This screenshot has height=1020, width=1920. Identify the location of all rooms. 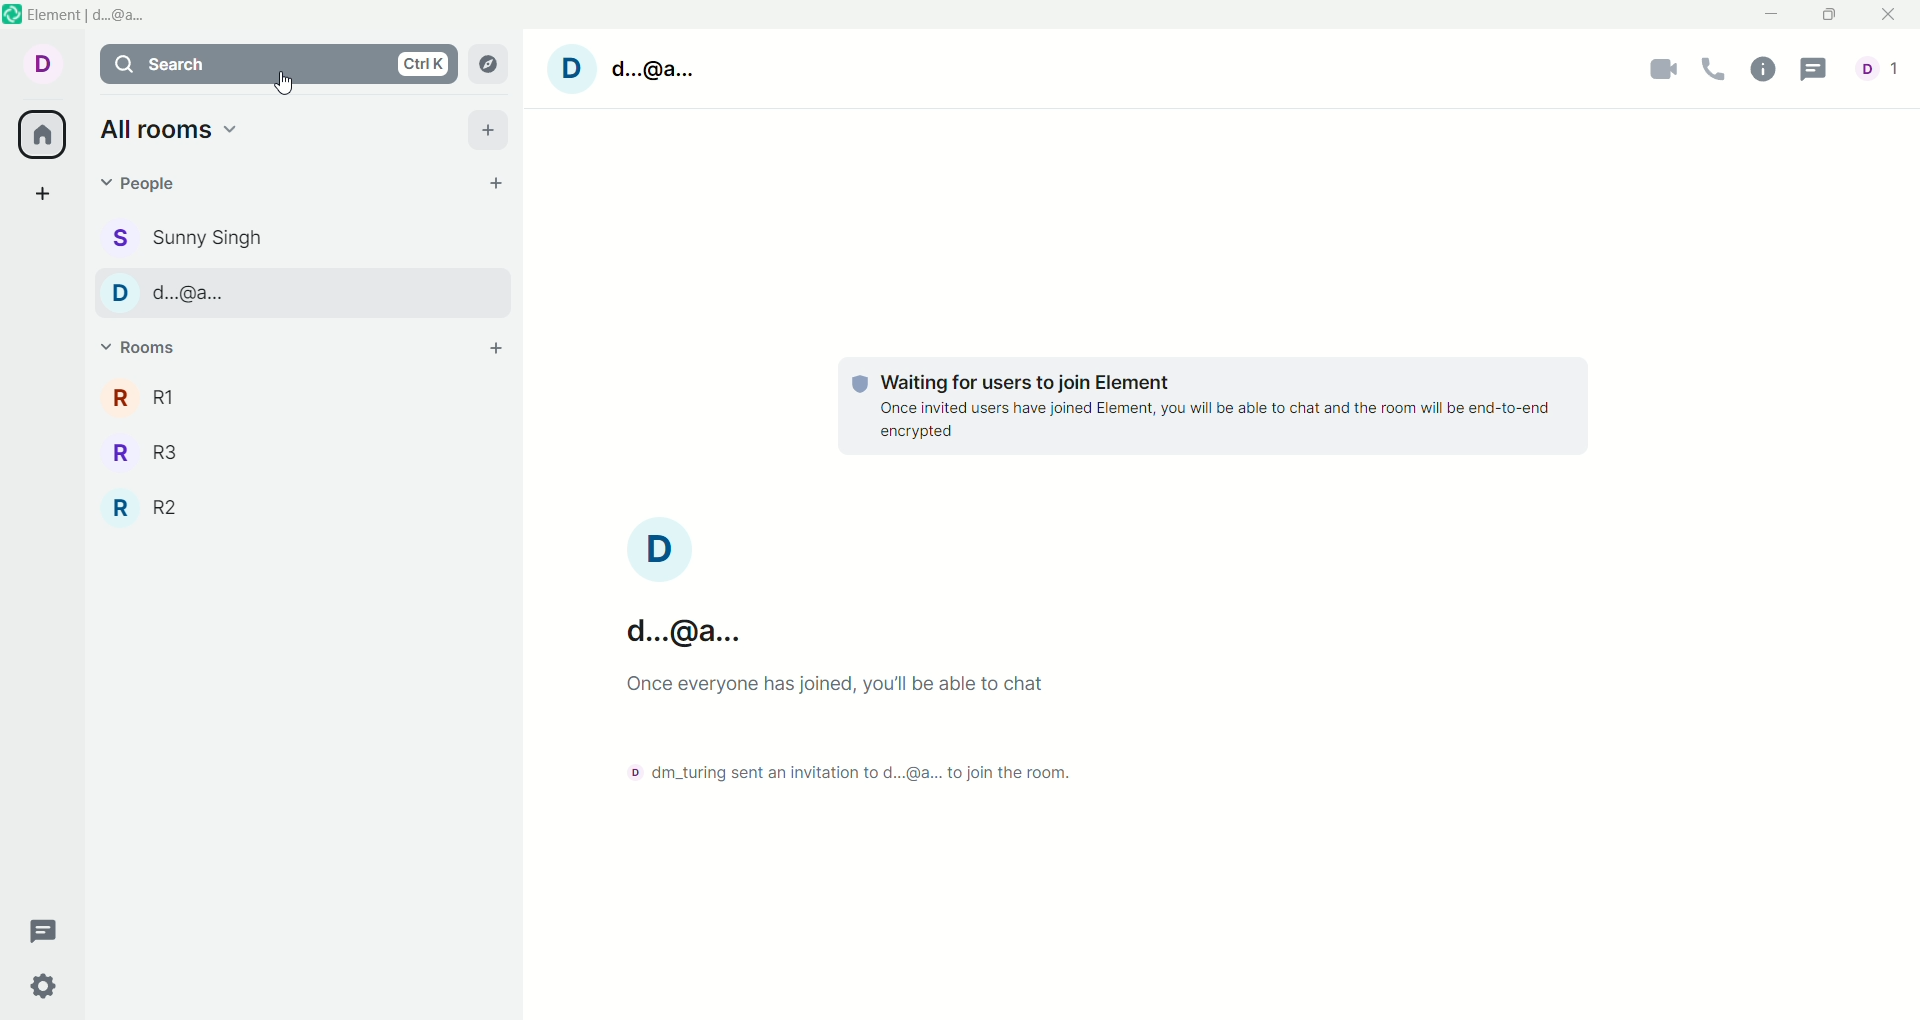
(43, 133).